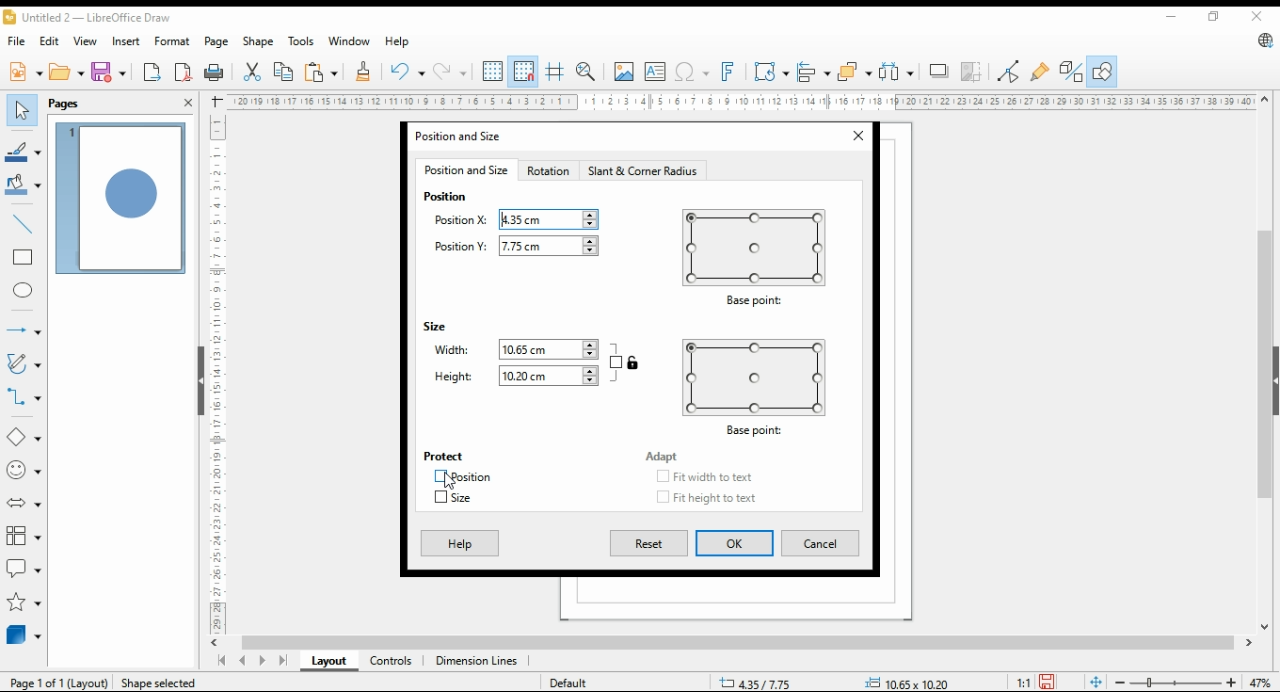  I want to click on export, so click(152, 72).